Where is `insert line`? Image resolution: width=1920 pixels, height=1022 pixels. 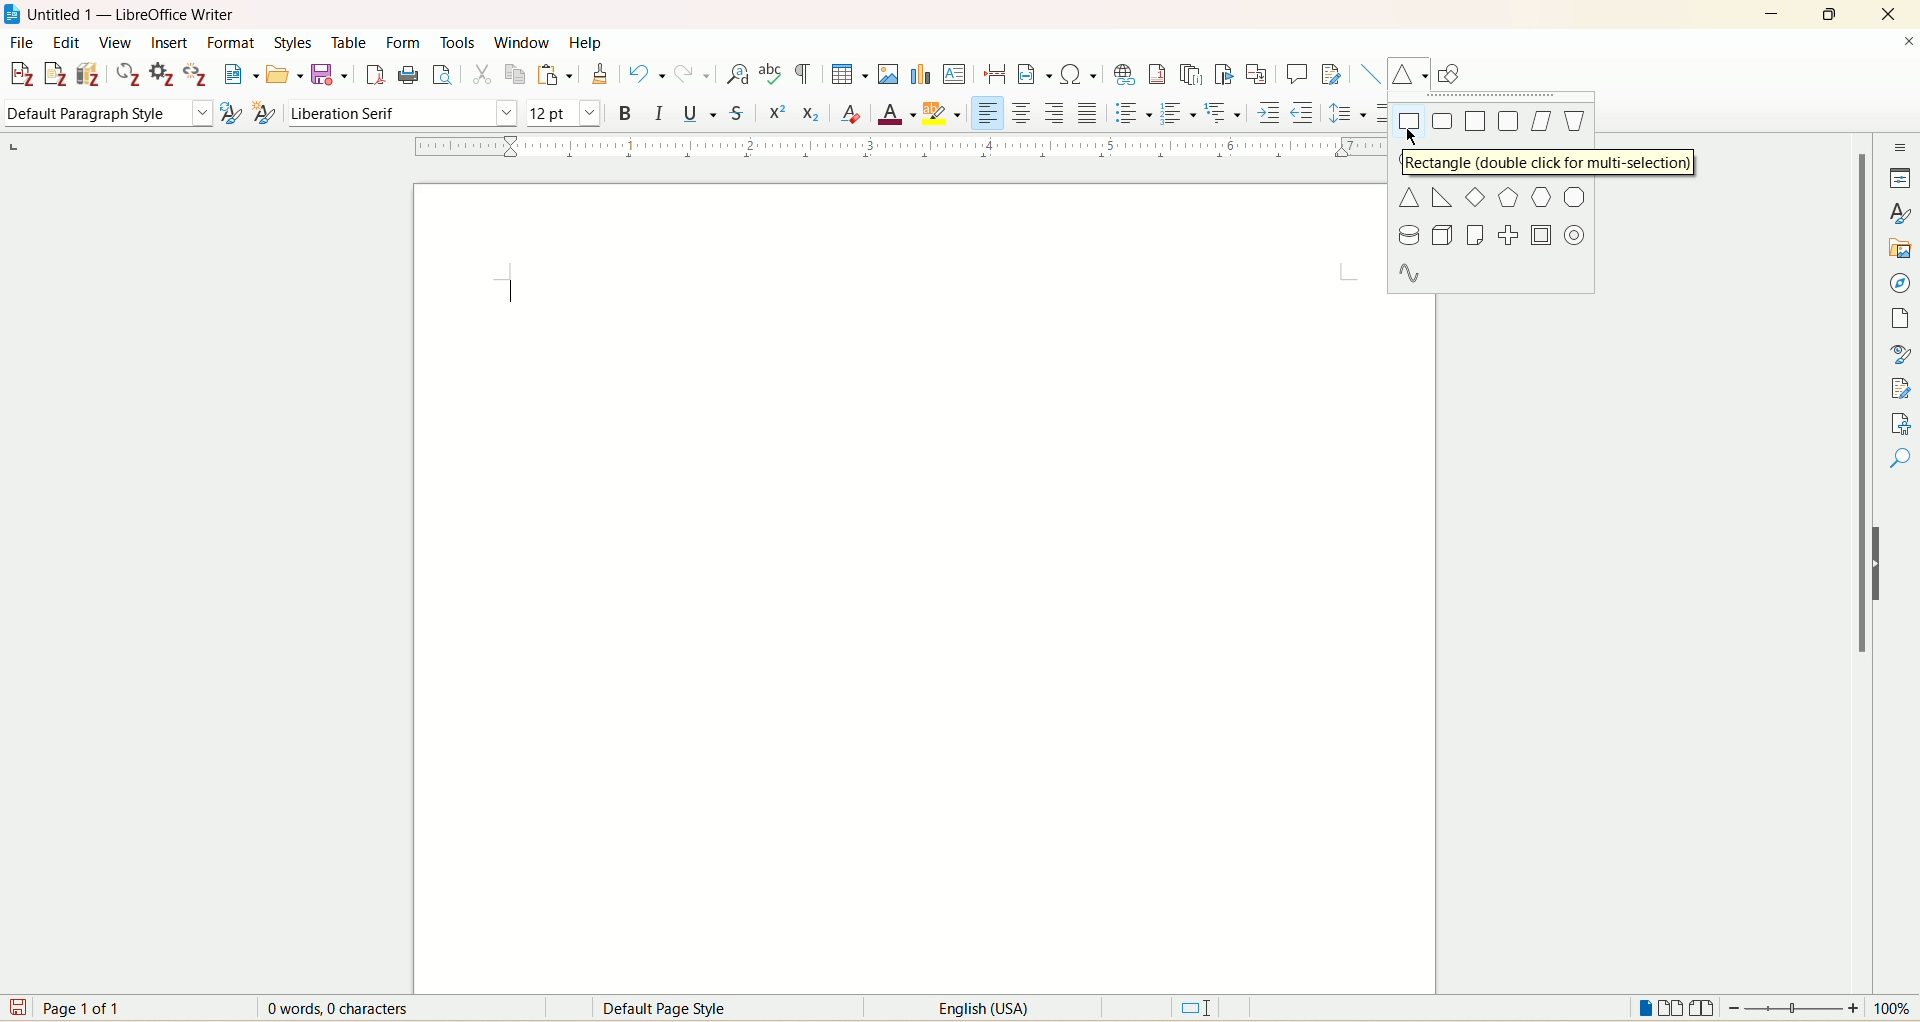
insert line is located at coordinates (1370, 74).